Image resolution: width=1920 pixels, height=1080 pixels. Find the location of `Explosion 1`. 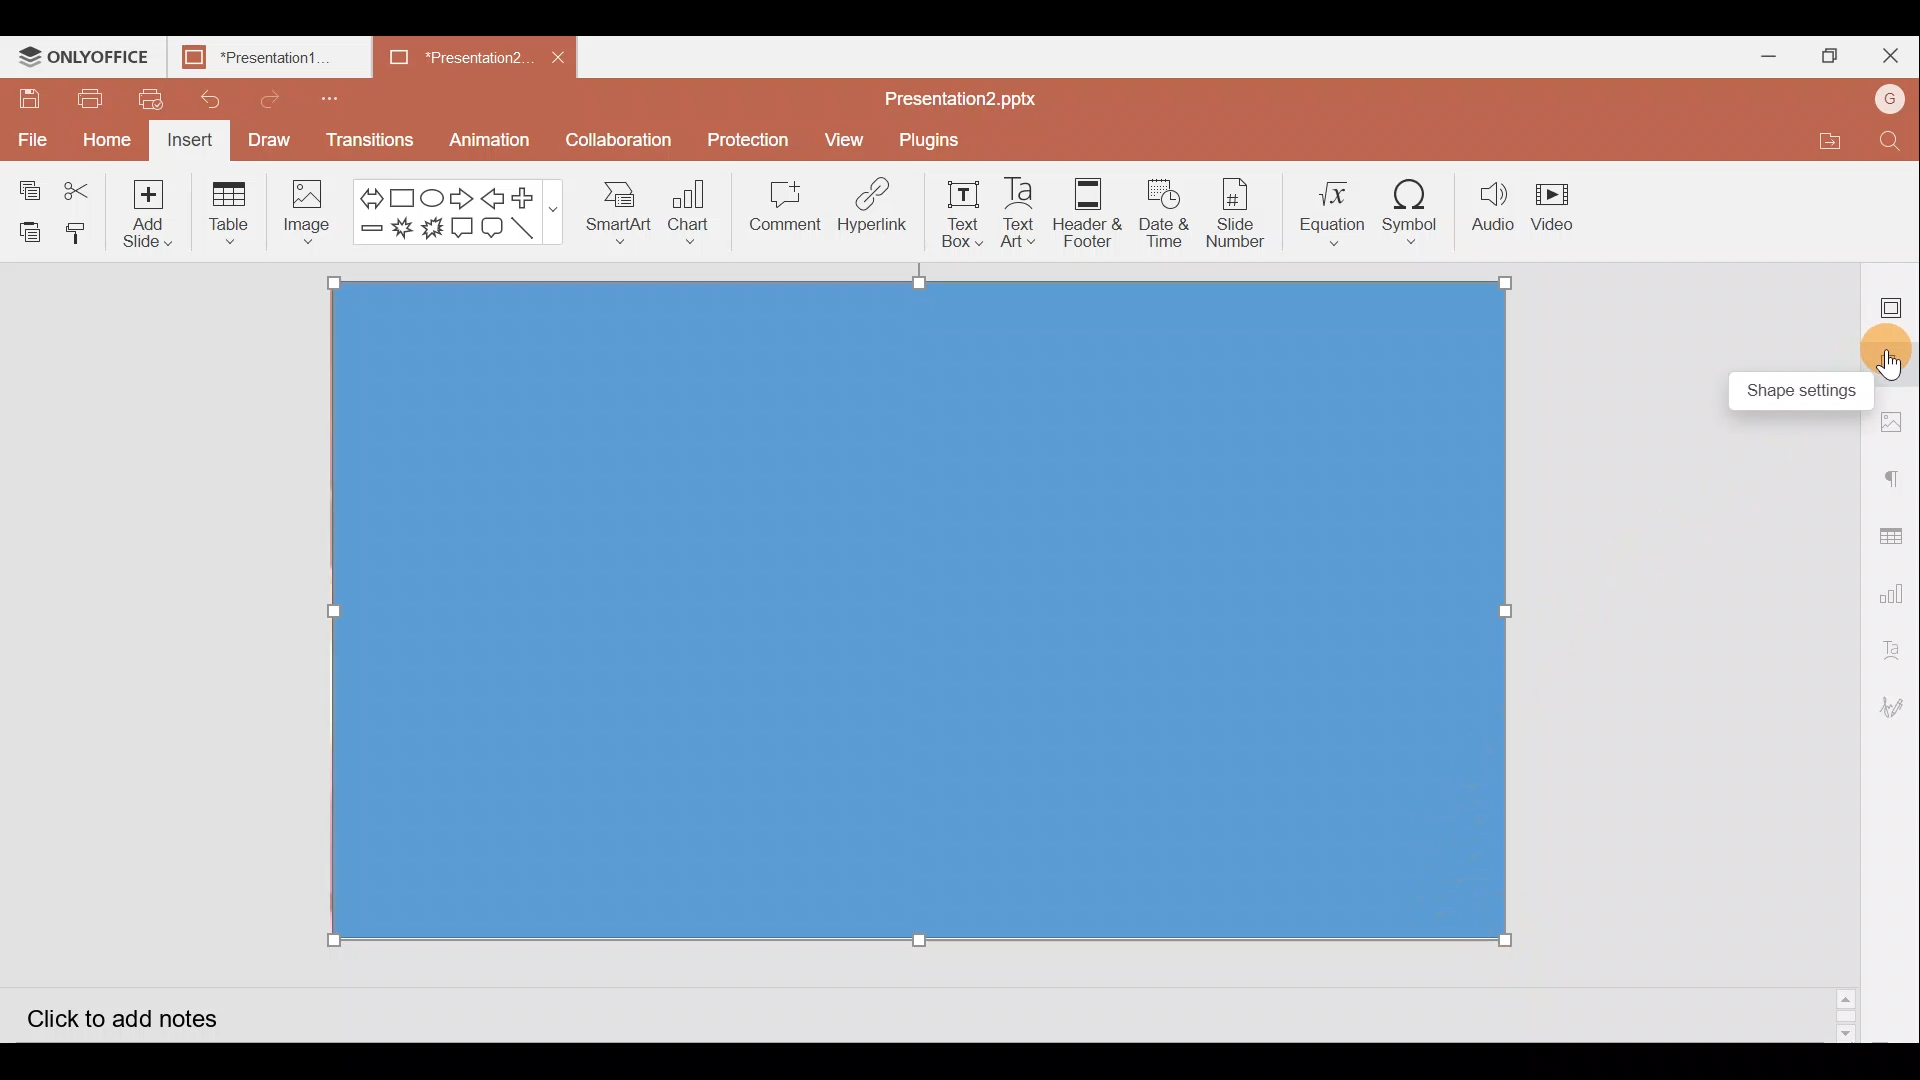

Explosion 1 is located at coordinates (402, 233).